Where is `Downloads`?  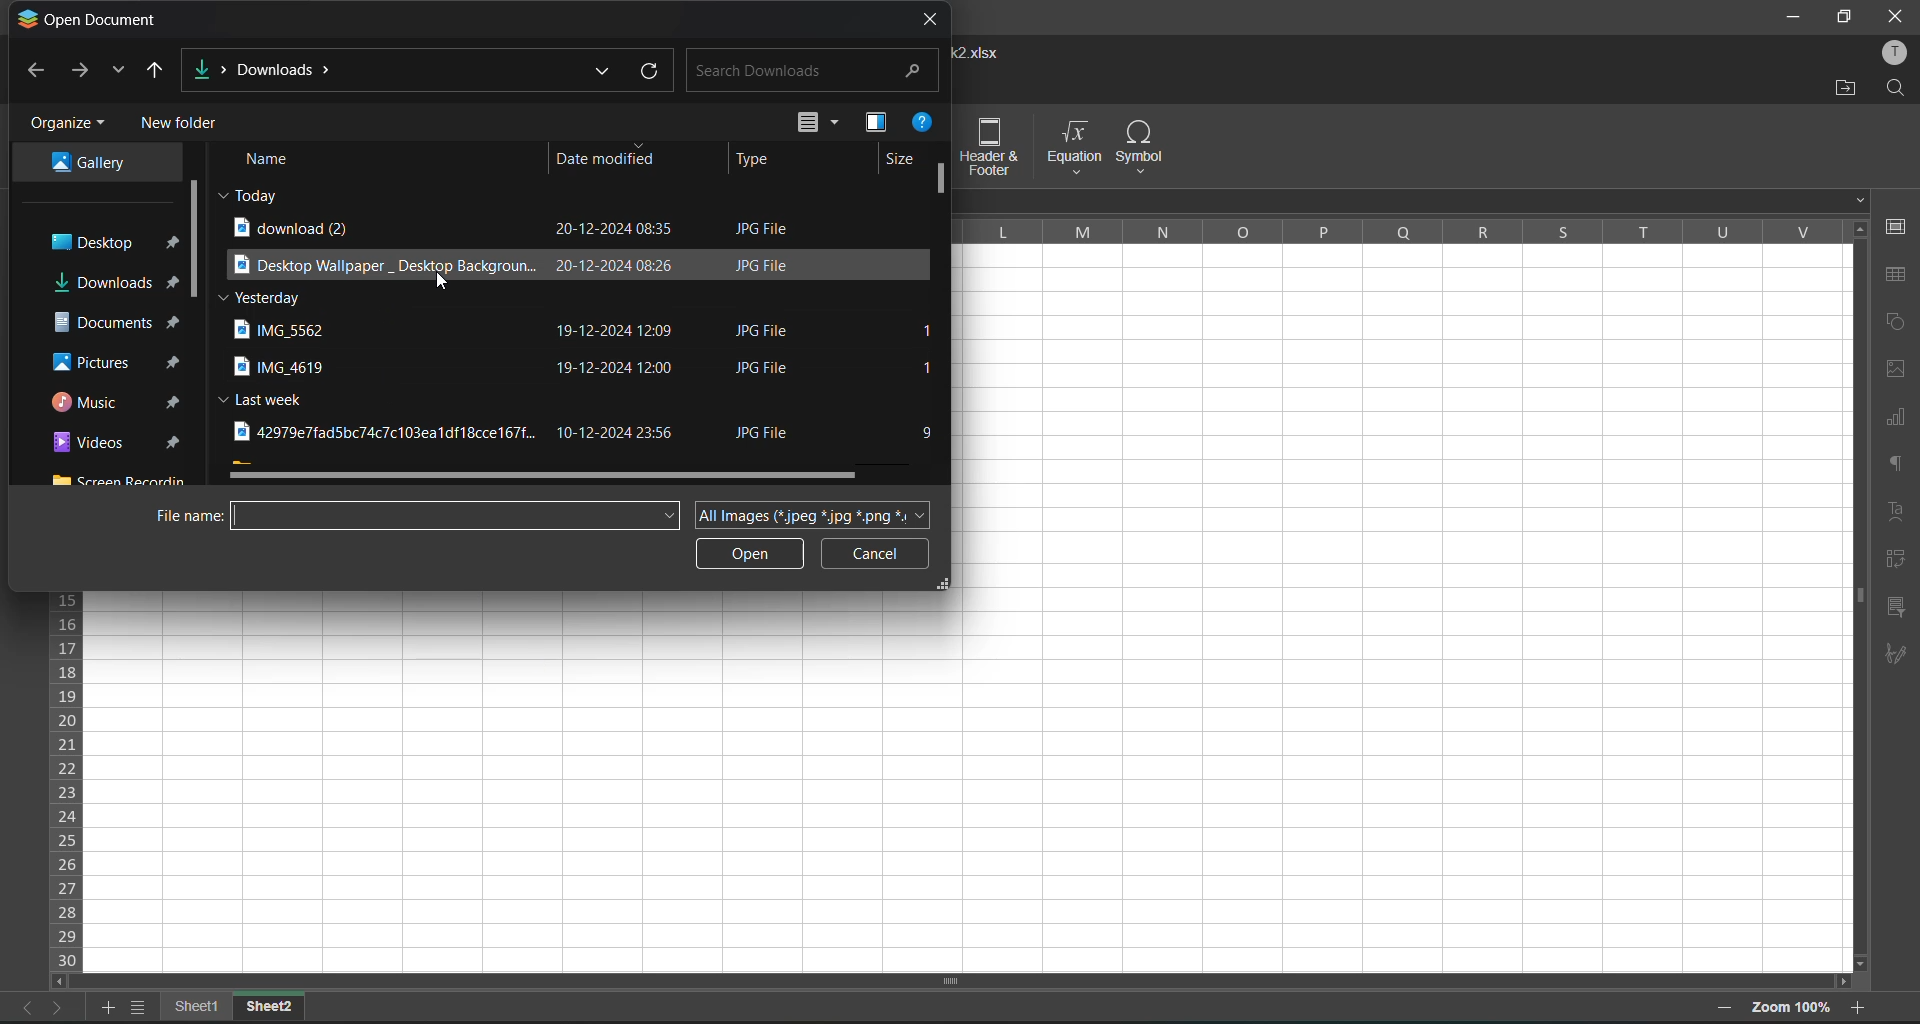 Downloads is located at coordinates (268, 70).